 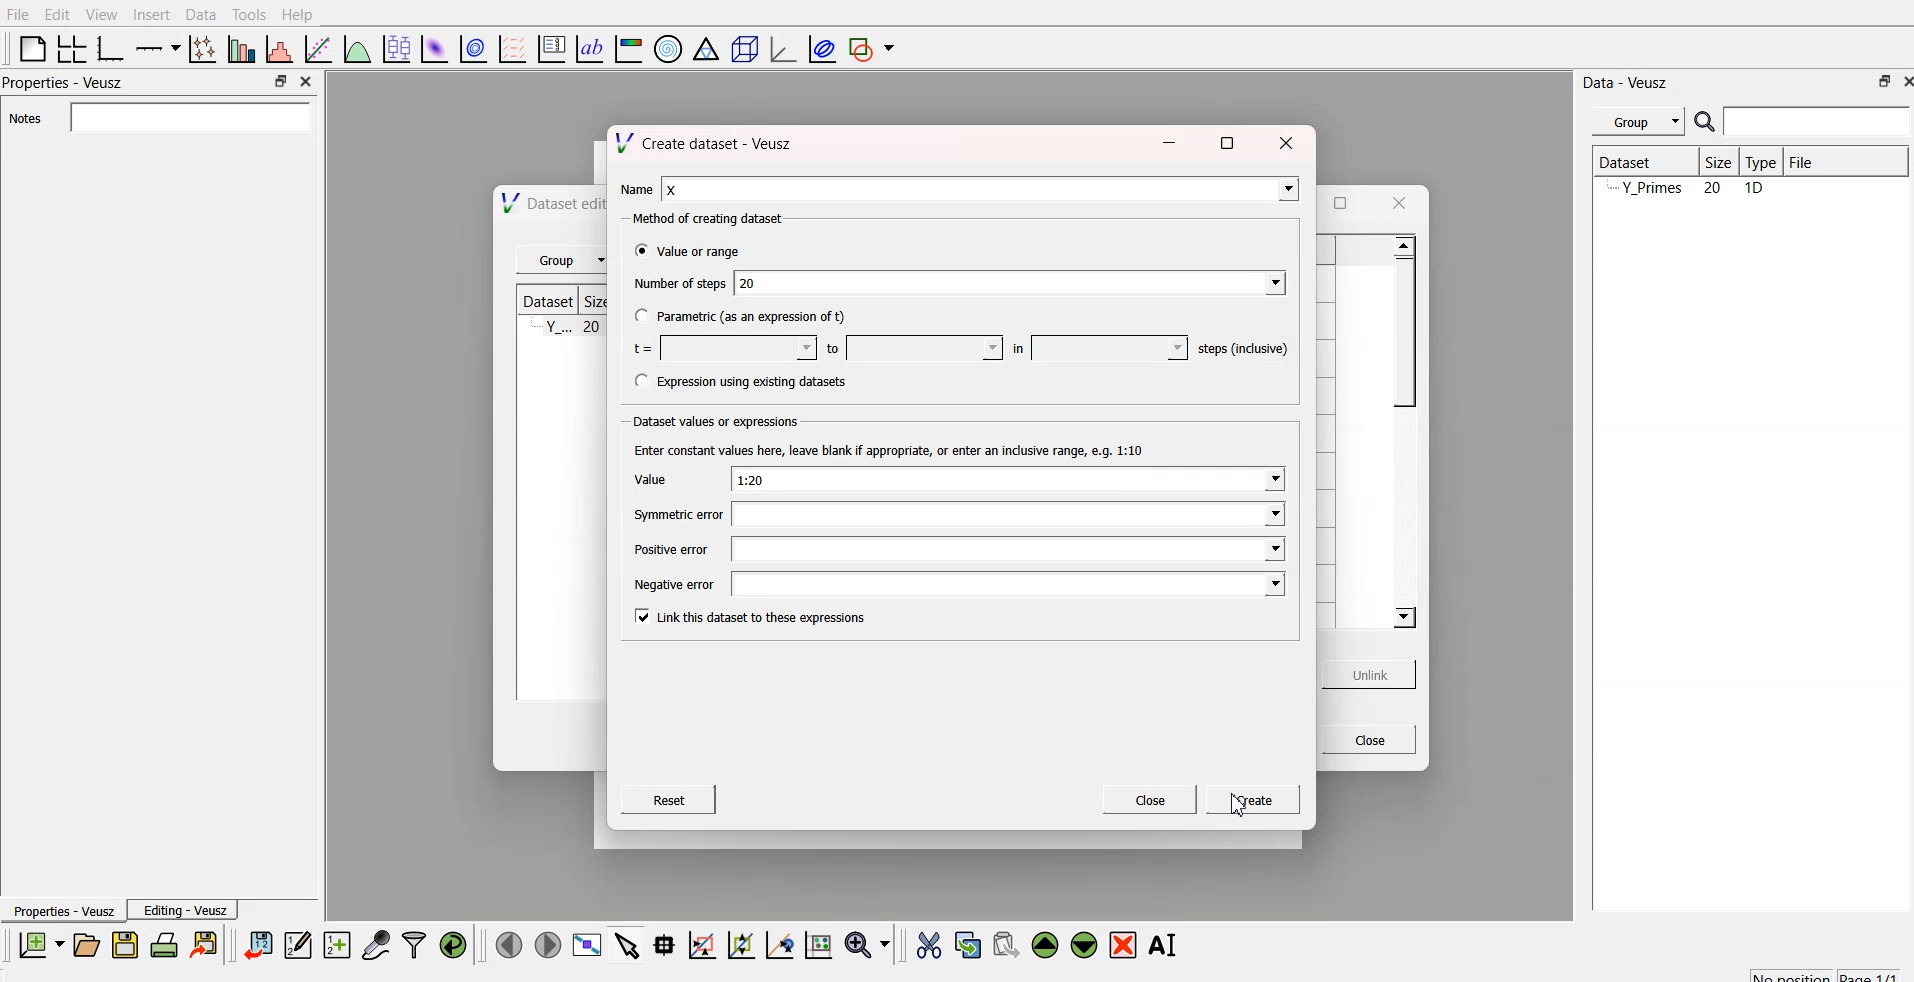 I want to click on Negatveeror |, so click(x=961, y=585).